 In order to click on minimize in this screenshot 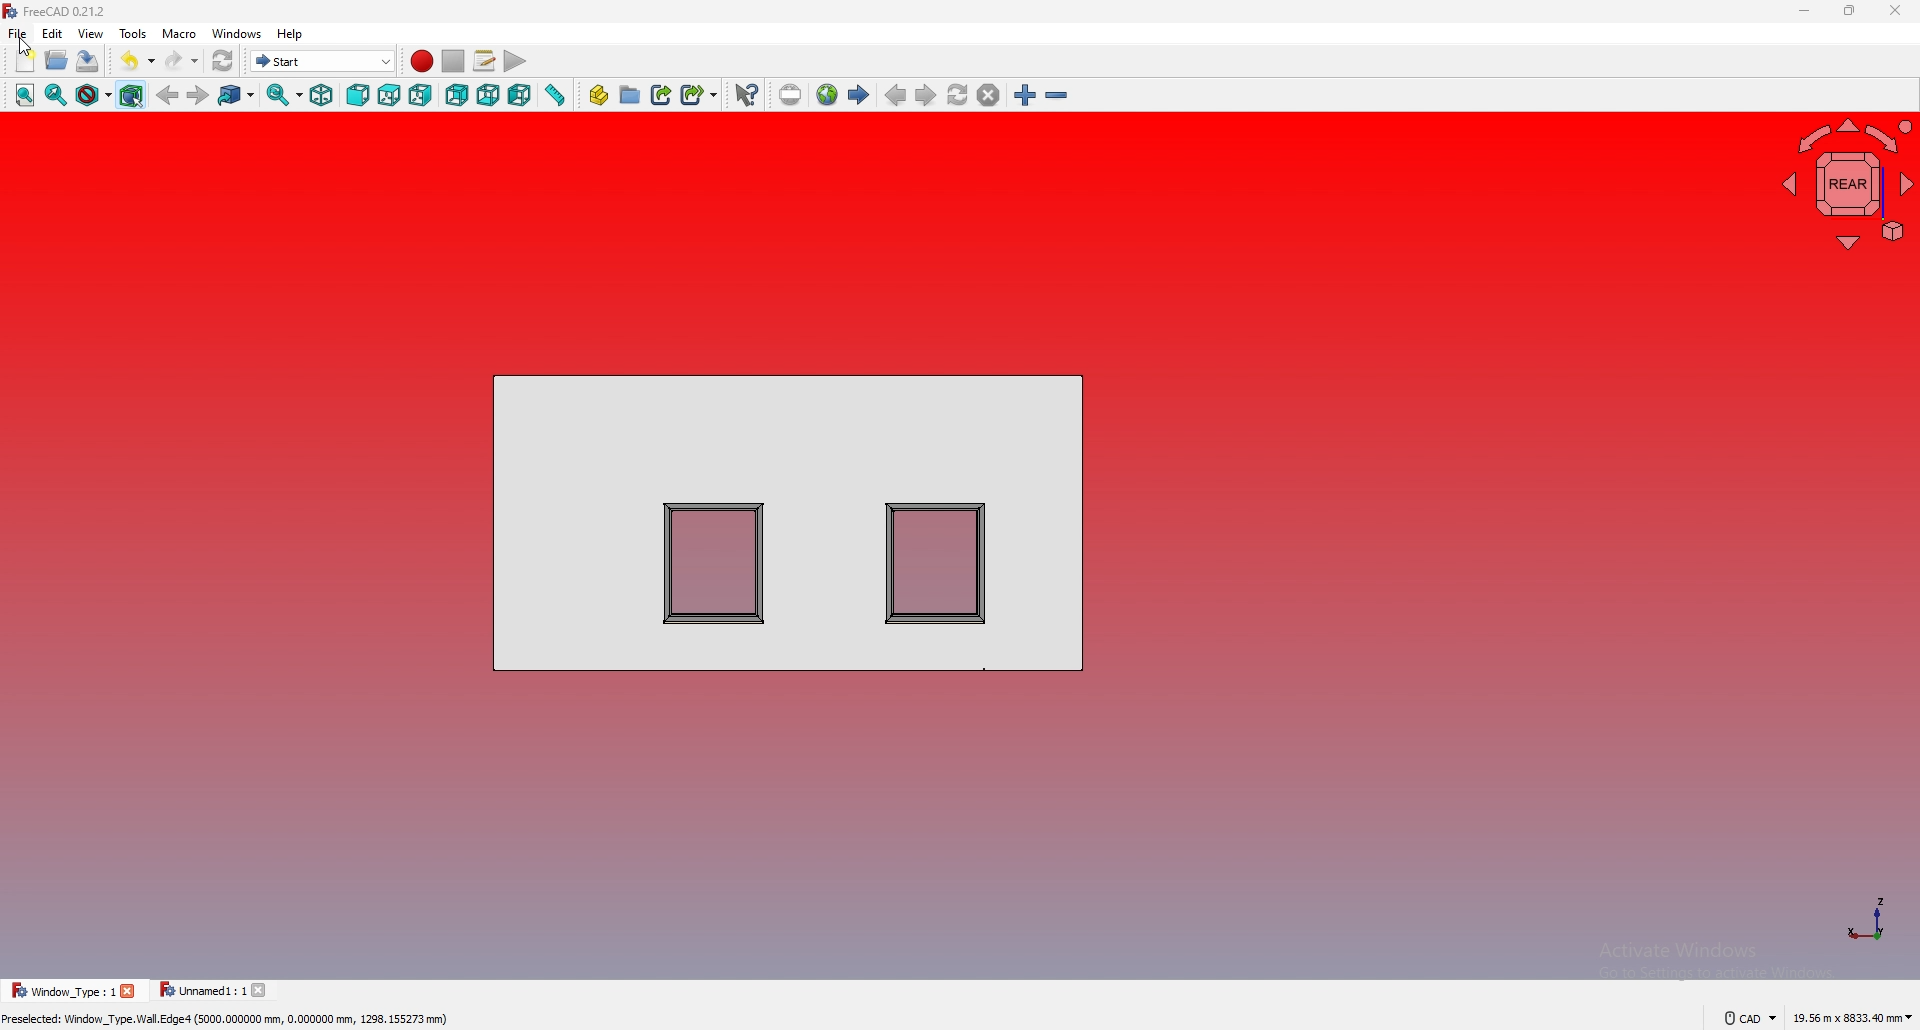, I will do `click(1804, 12)`.